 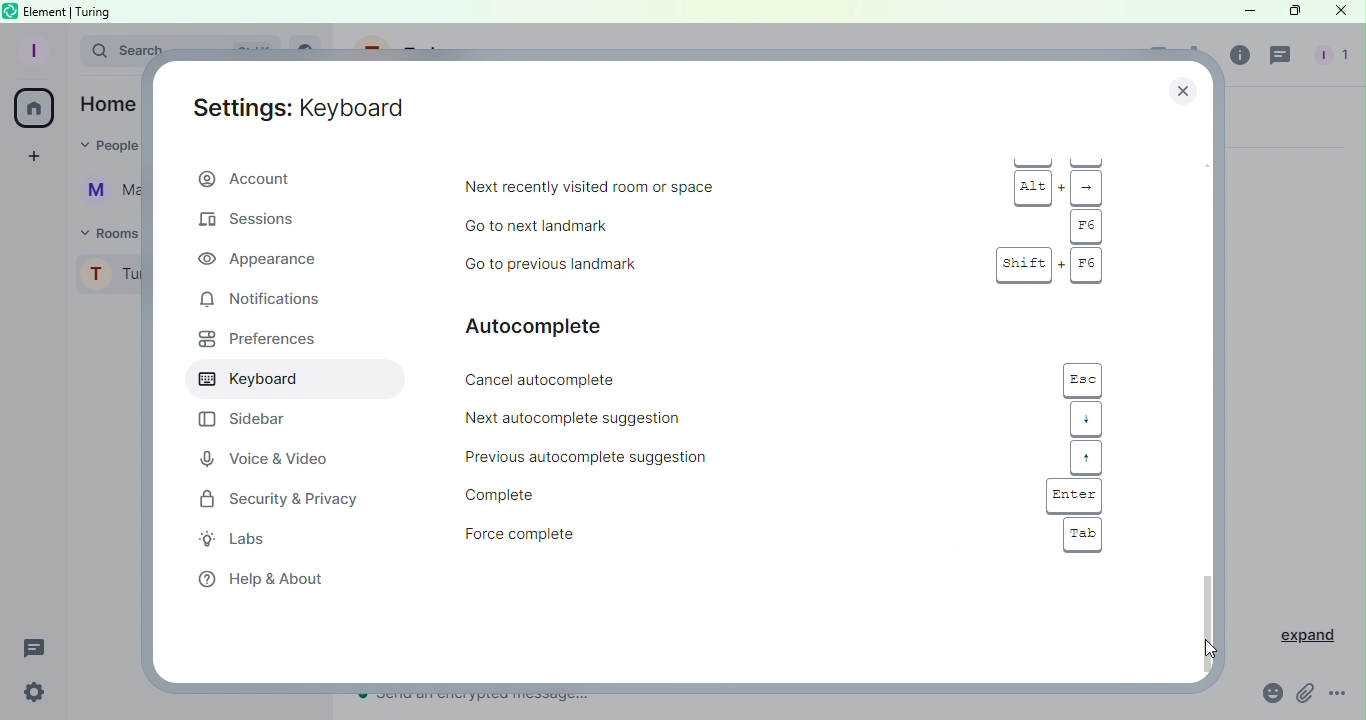 I want to click on Go to next landmark, so click(x=662, y=225).